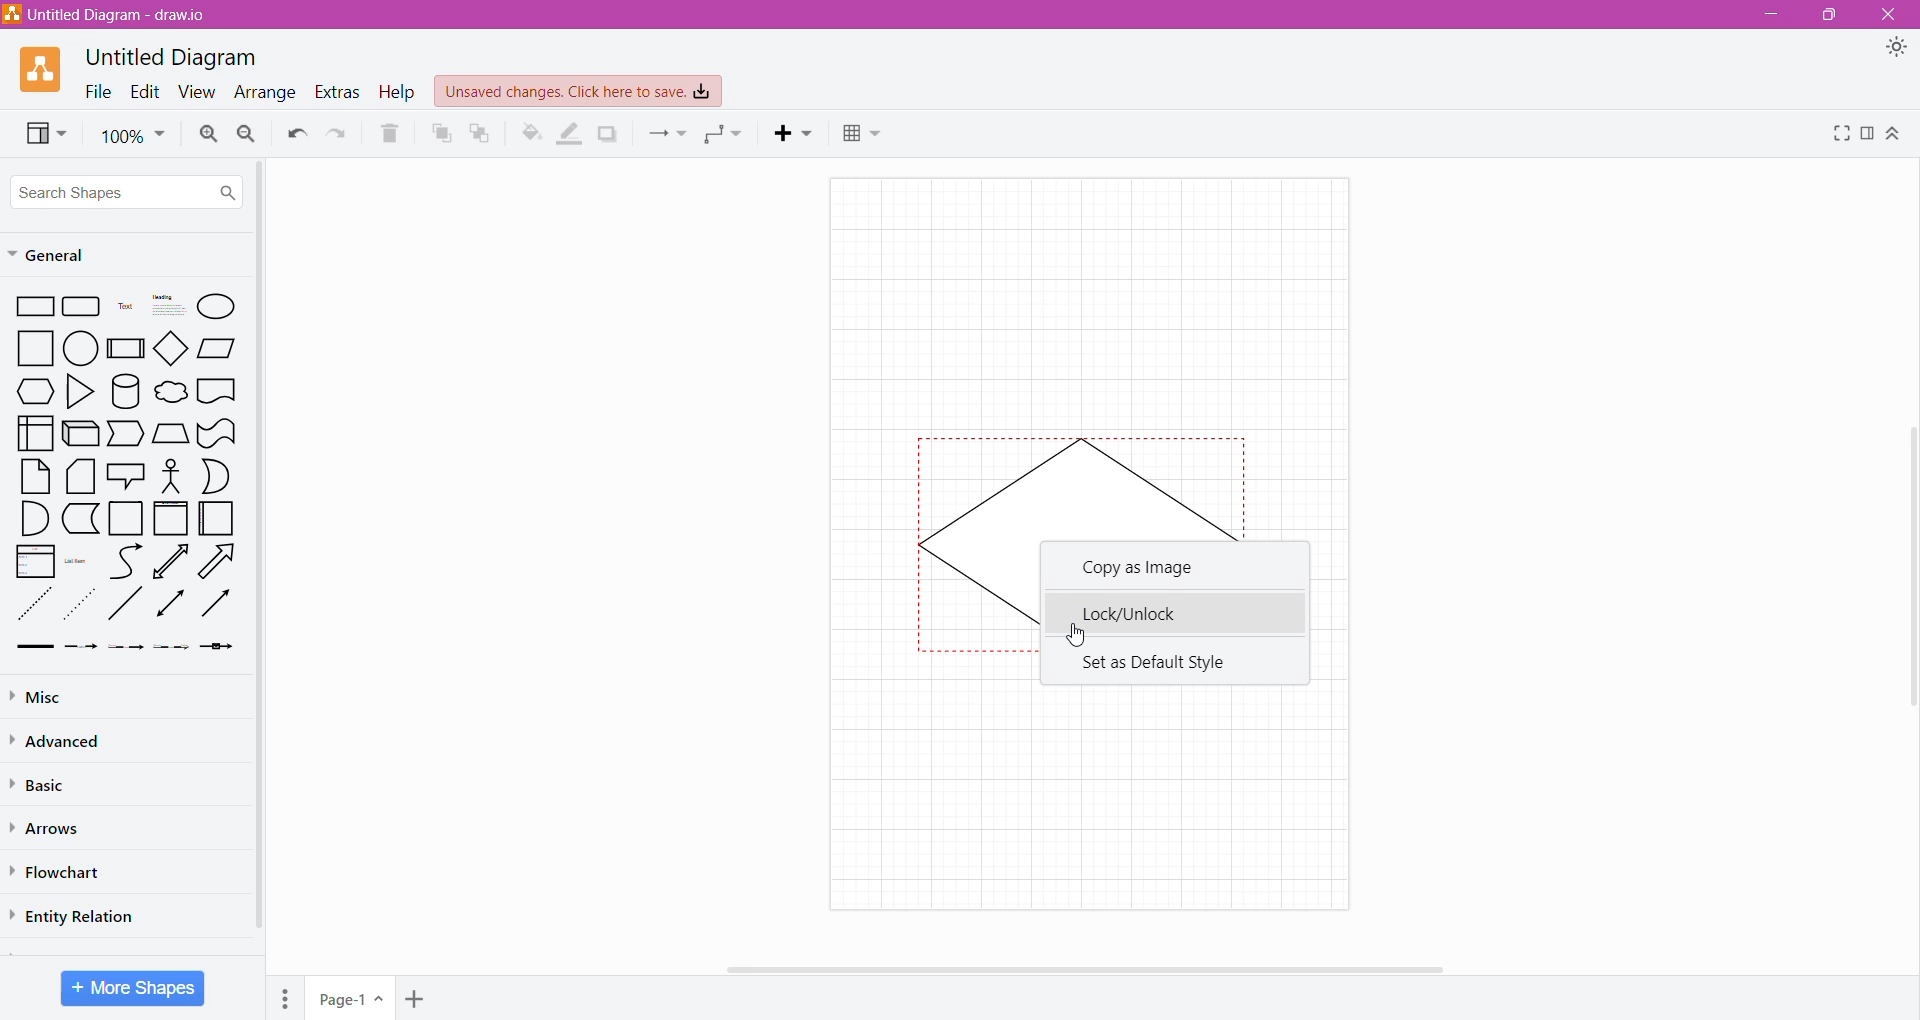  What do you see at coordinates (78, 394) in the screenshot?
I see `Triangle` at bounding box center [78, 394].